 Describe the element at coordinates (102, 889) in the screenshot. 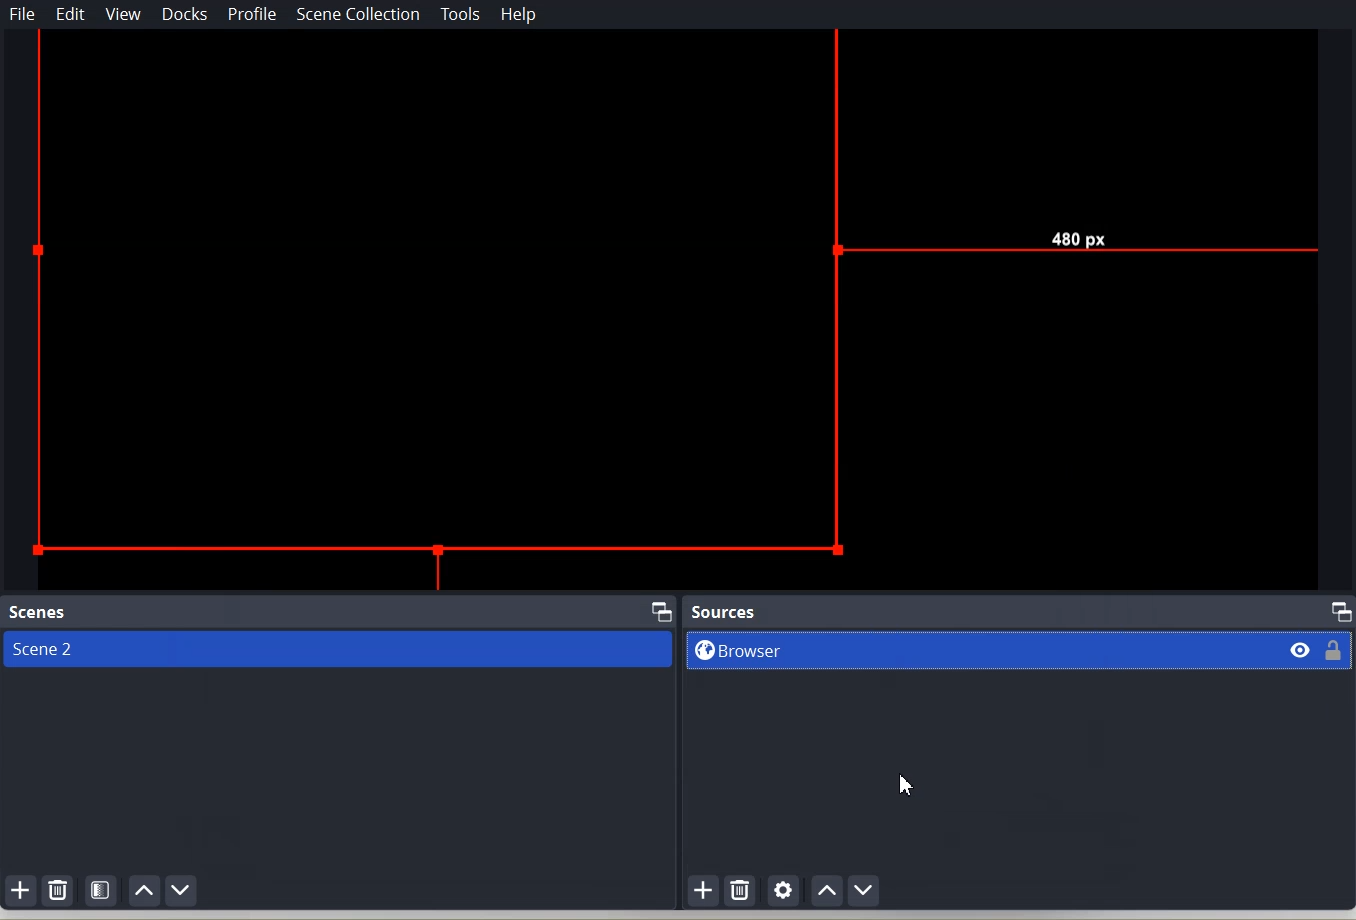

I see `Open Scene Filter` at that location.